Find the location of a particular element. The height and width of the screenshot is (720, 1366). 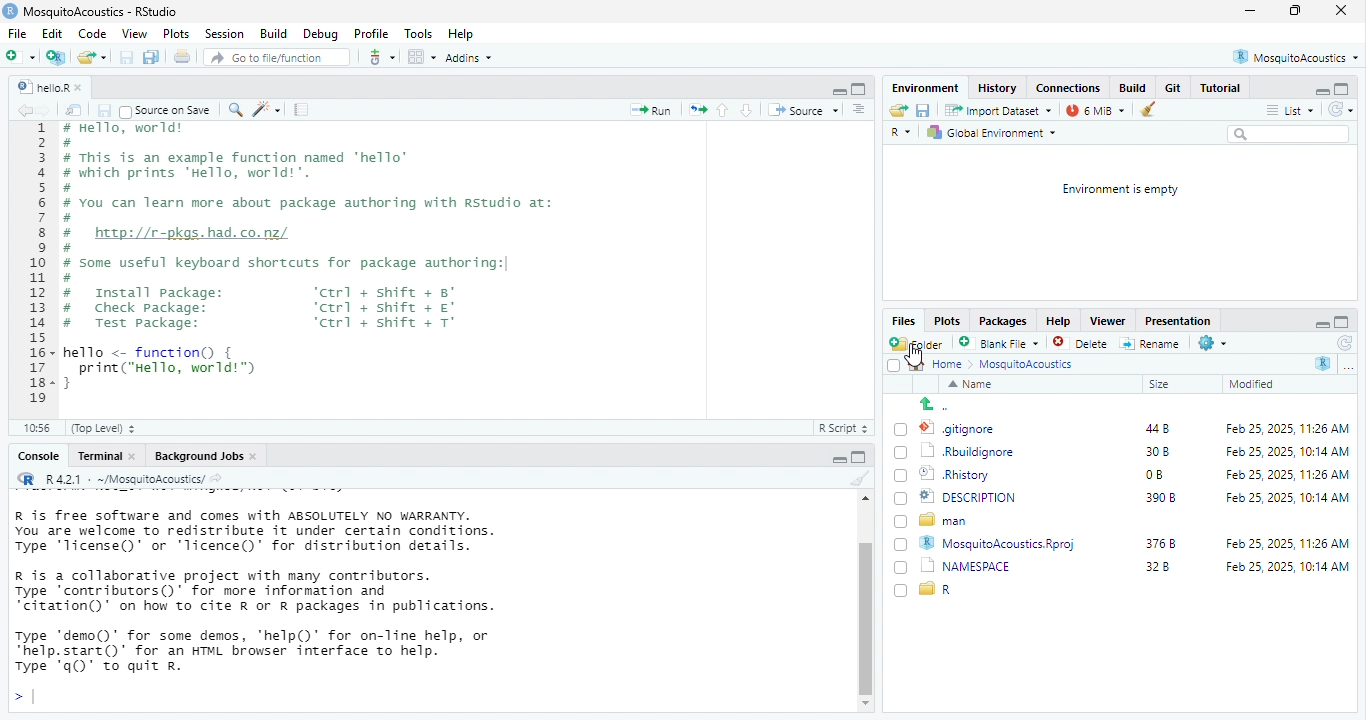

 Source  is located at coordinates (803, 112).